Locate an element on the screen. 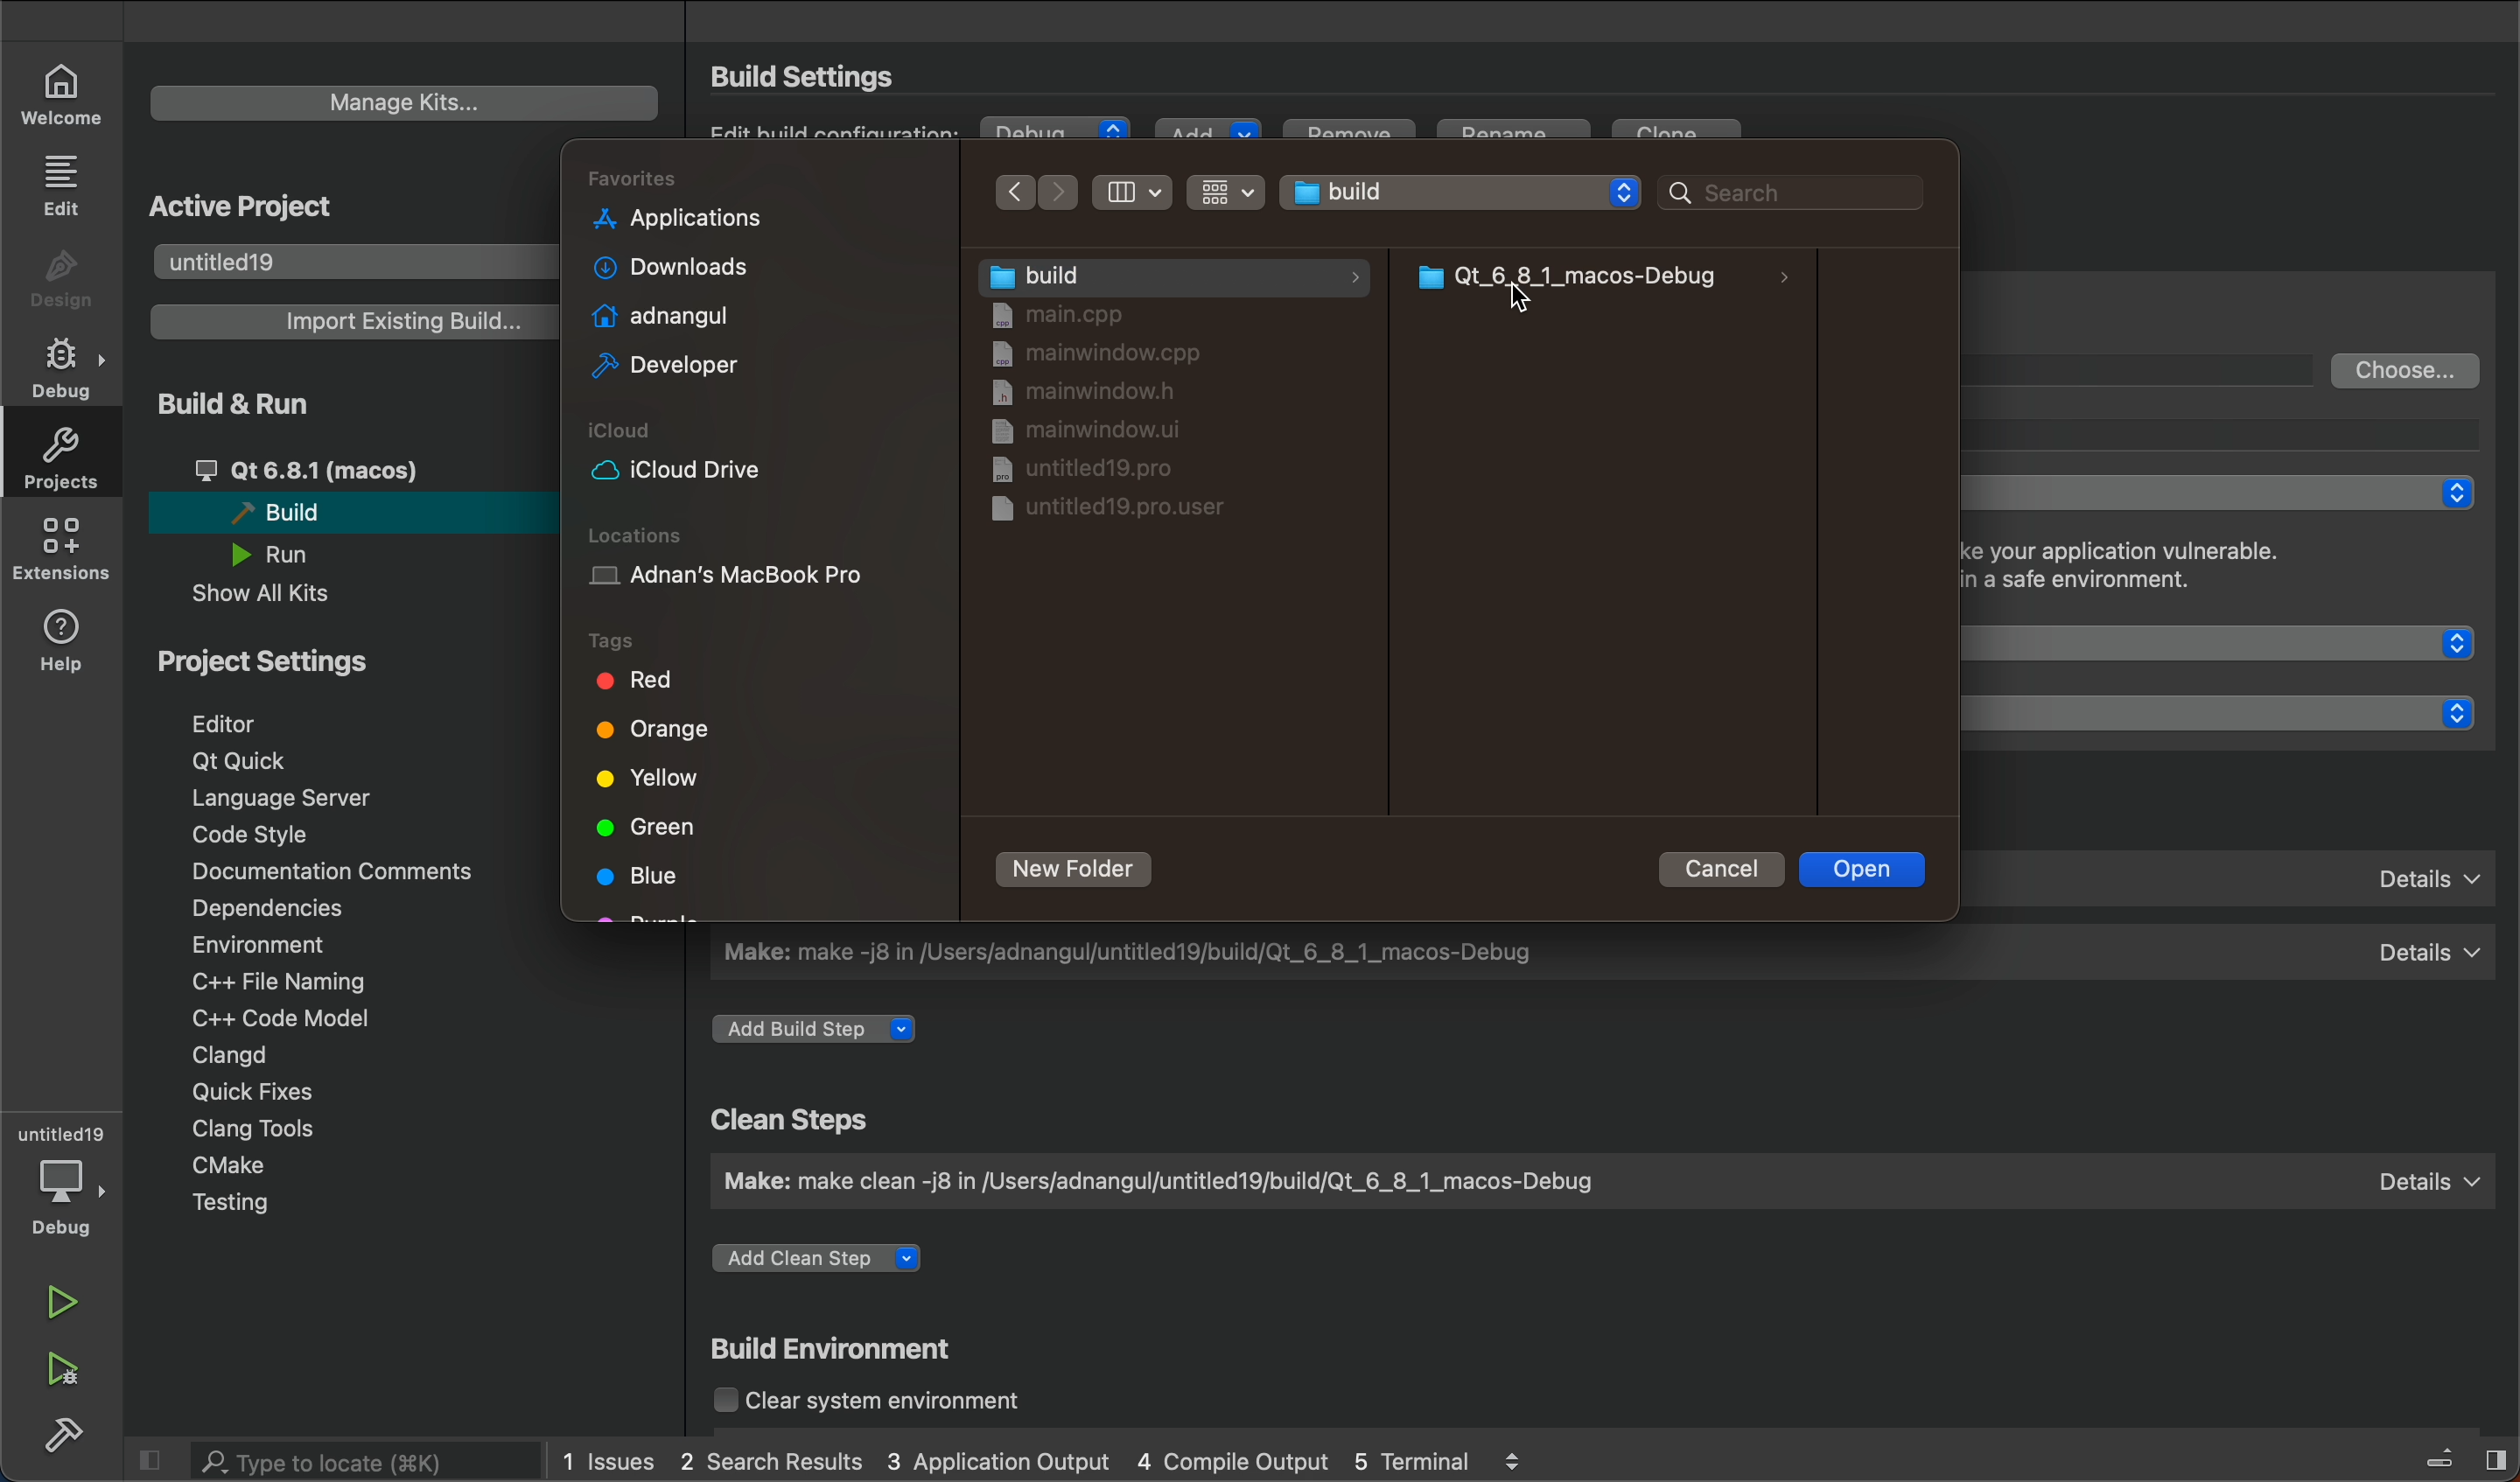 This screenshot has height=1482, width=2520. build directory  is located at coordinates (2149, 368).